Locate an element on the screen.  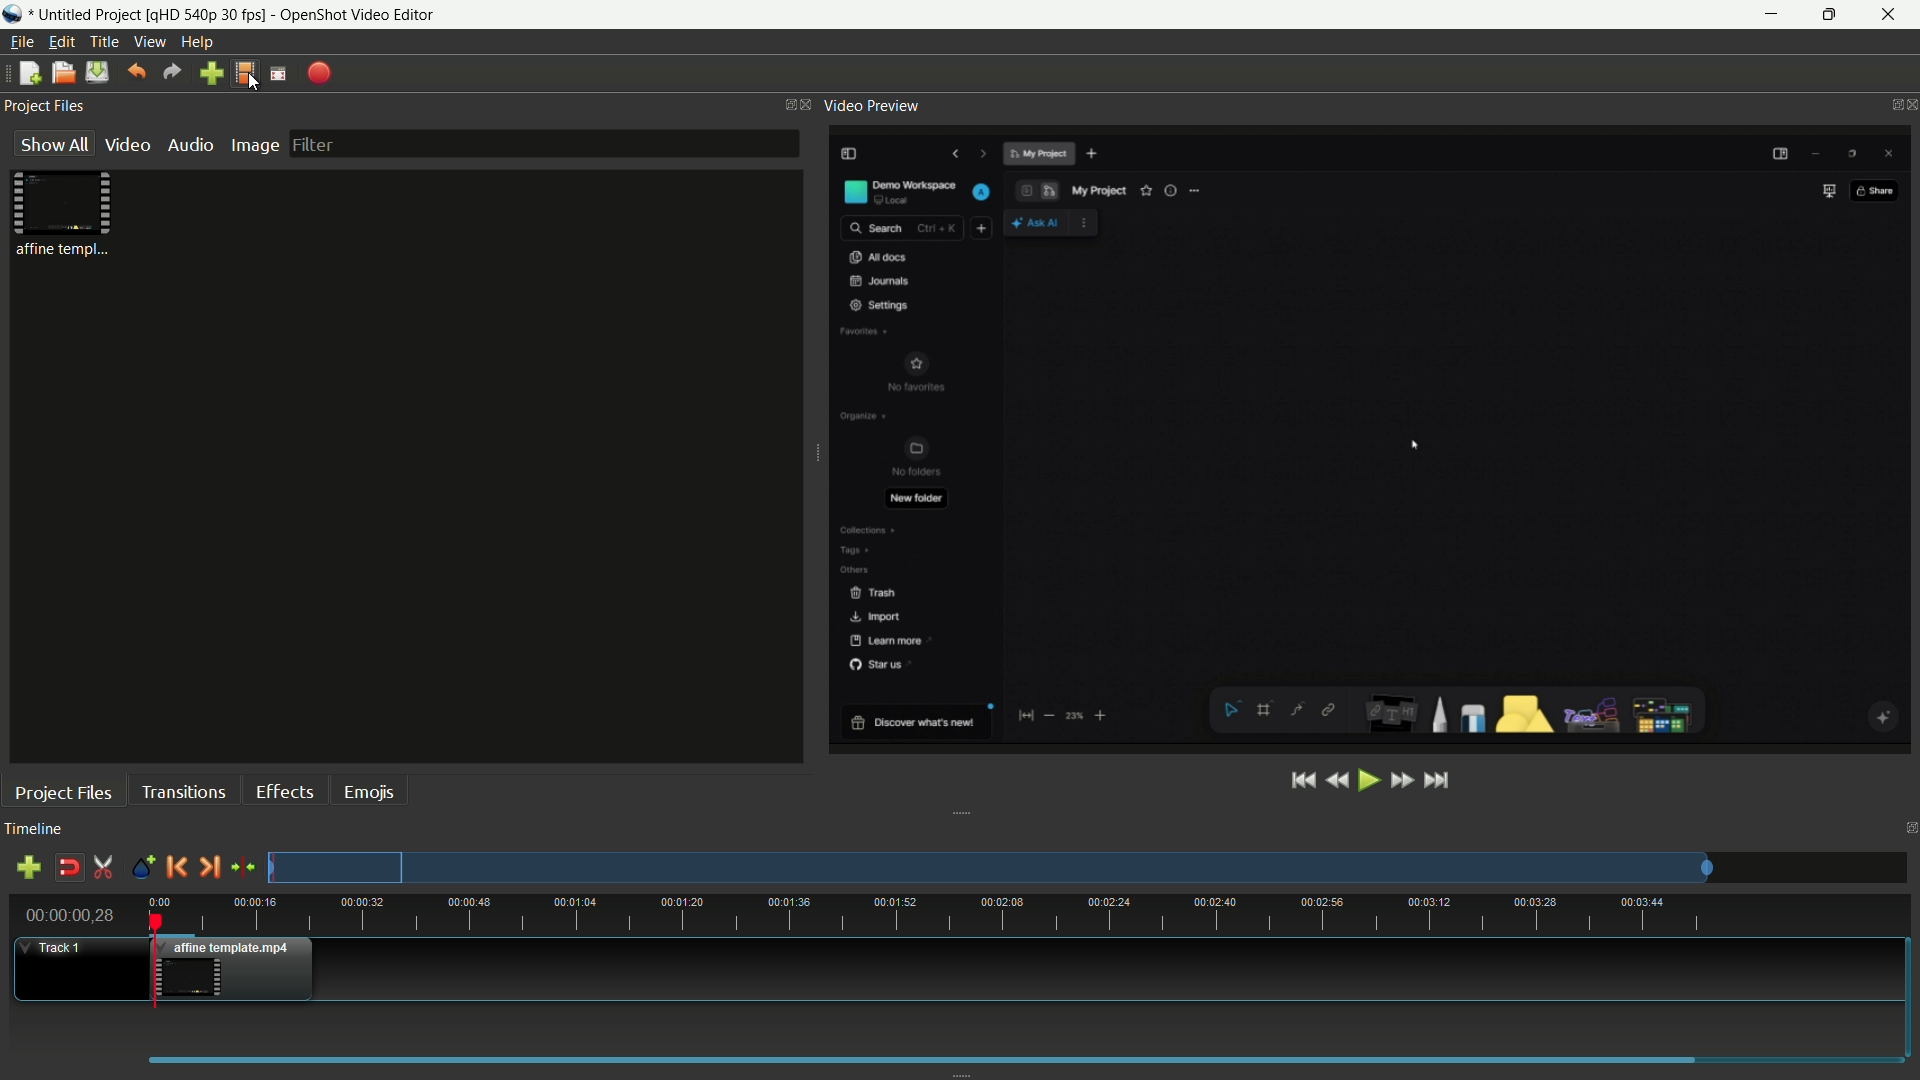
title menu is located at coordinates (106, 42).